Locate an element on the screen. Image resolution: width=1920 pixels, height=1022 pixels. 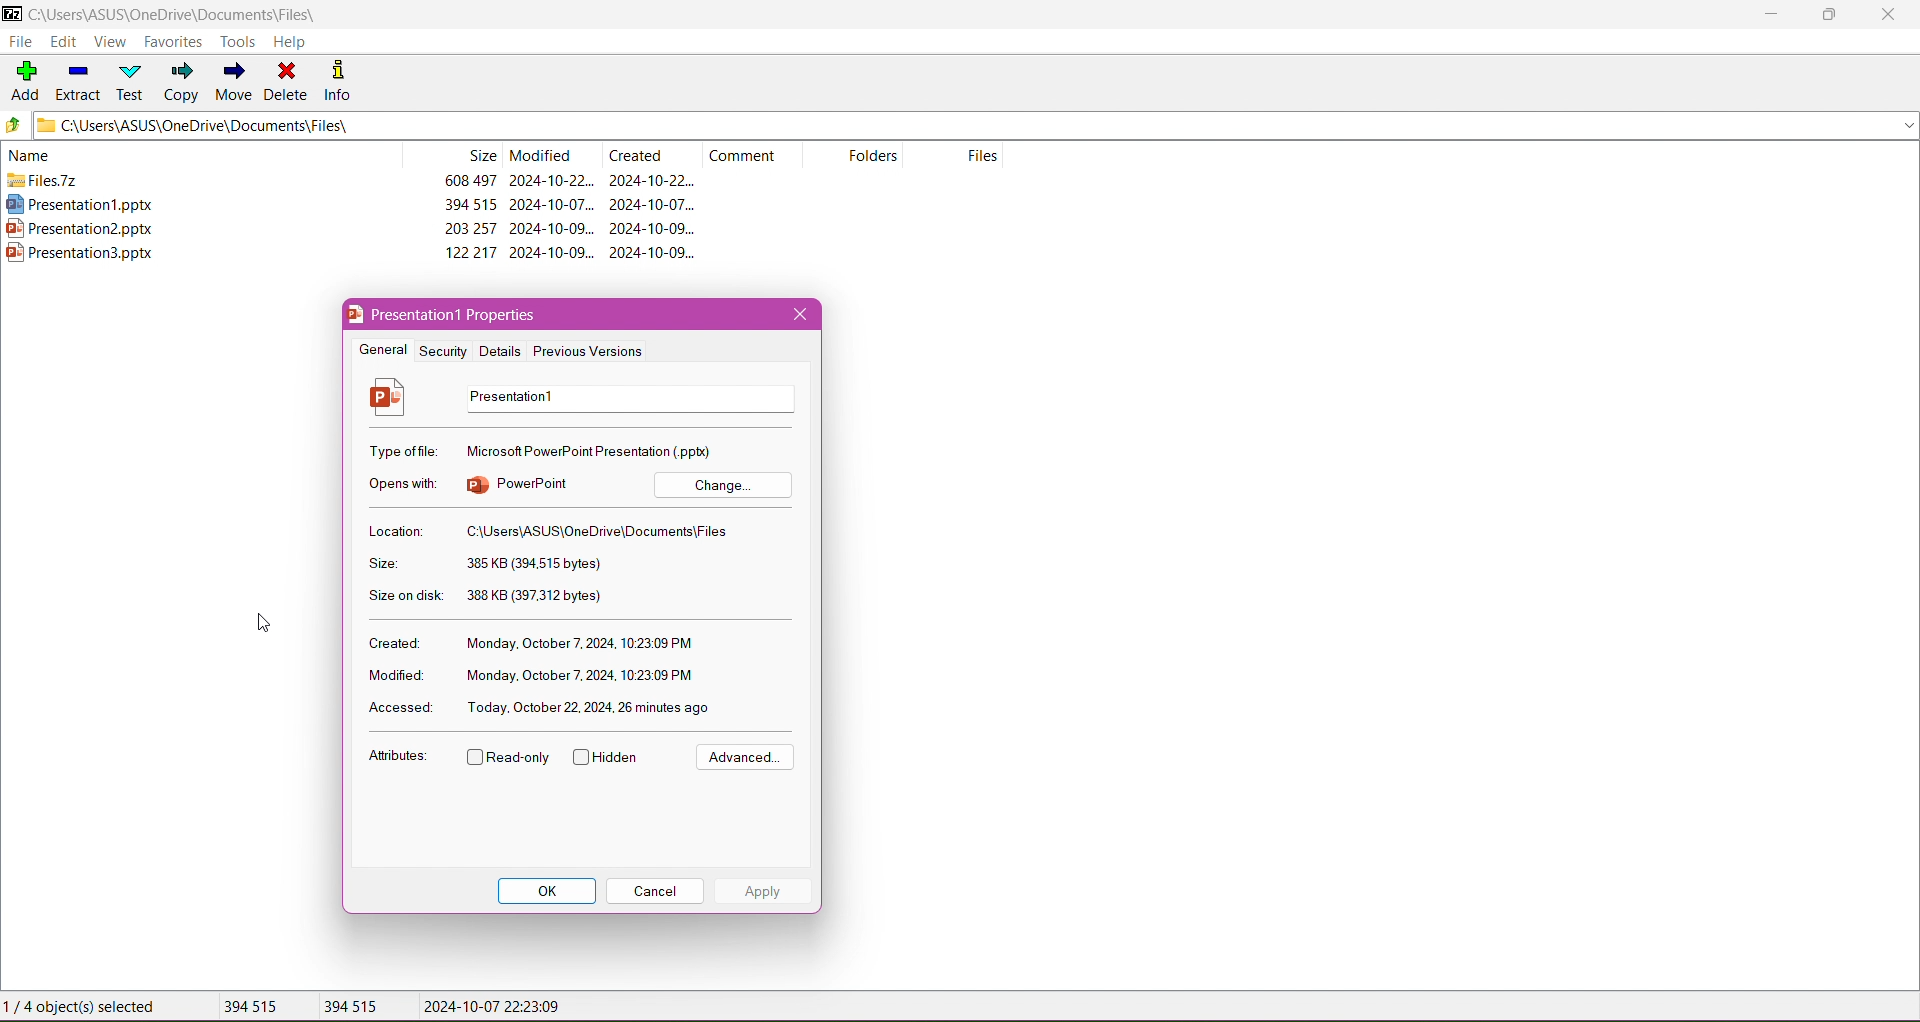
Restore Down is located at coordinates (1830, 15).